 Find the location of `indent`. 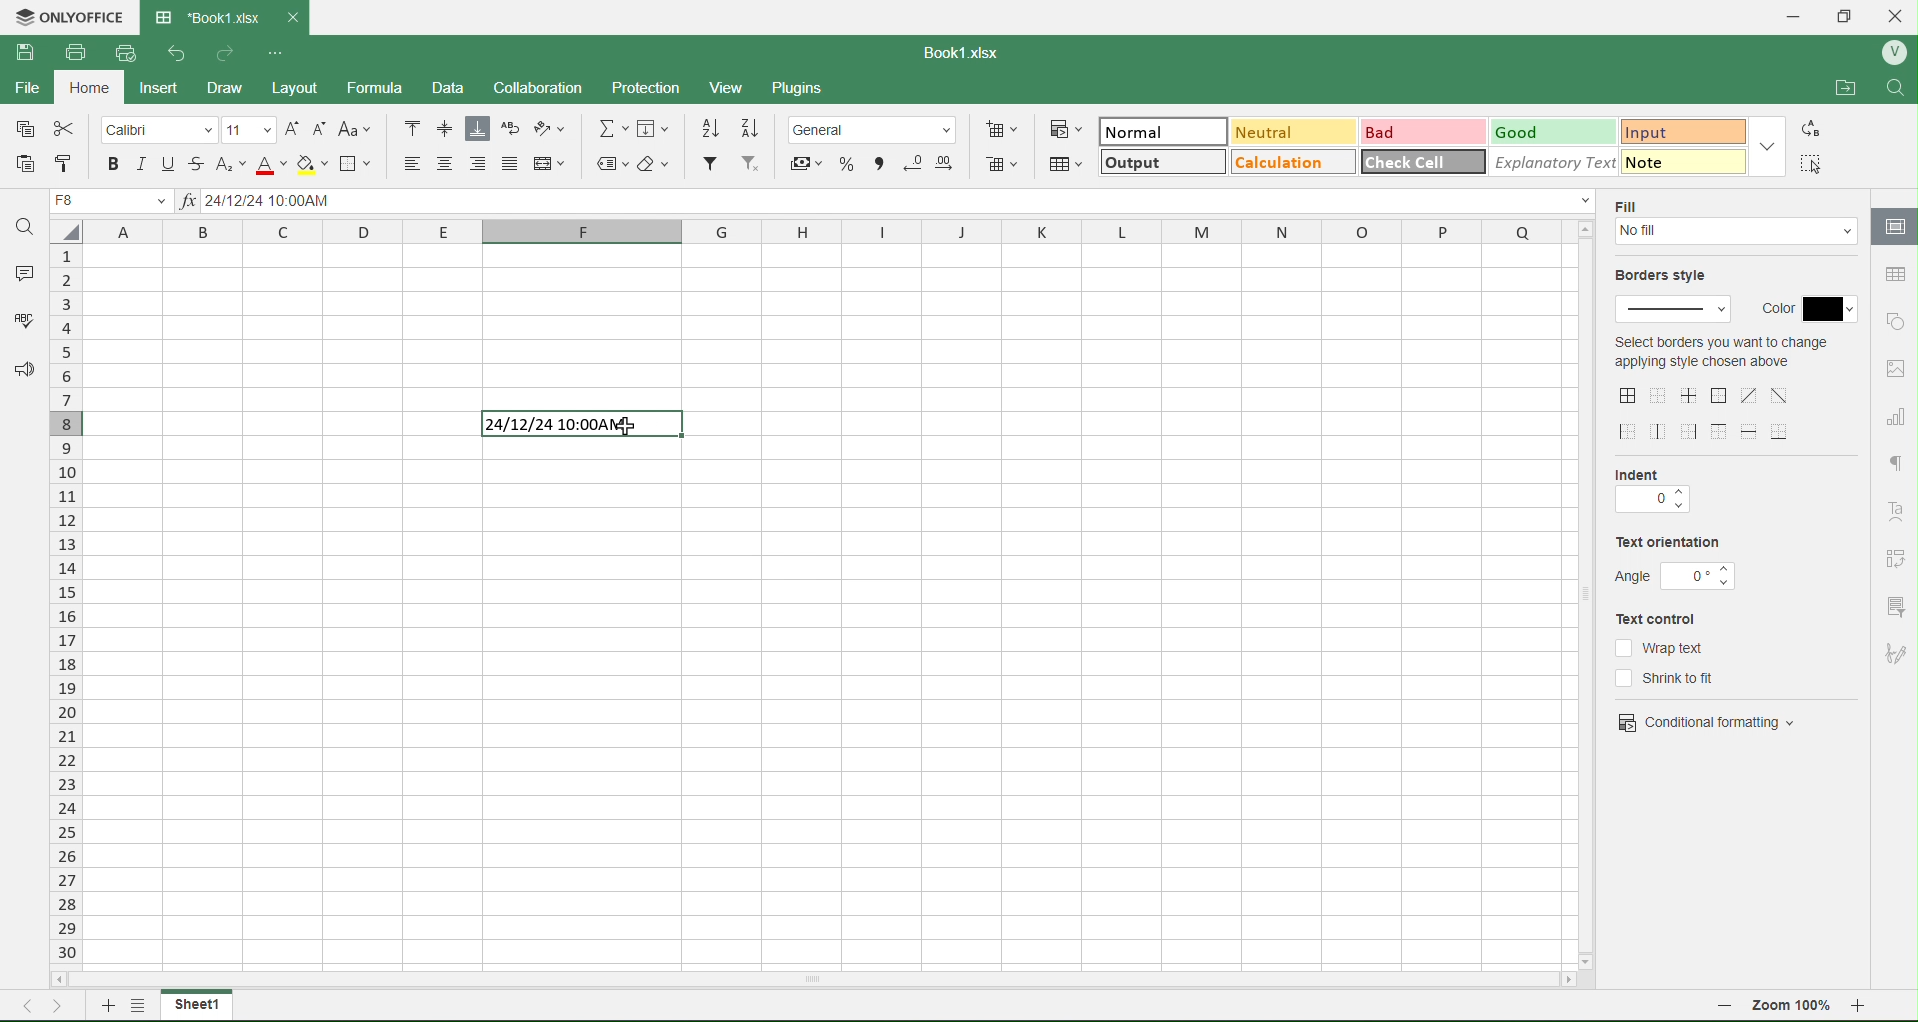

indent is located at coordinates (1651, 502).